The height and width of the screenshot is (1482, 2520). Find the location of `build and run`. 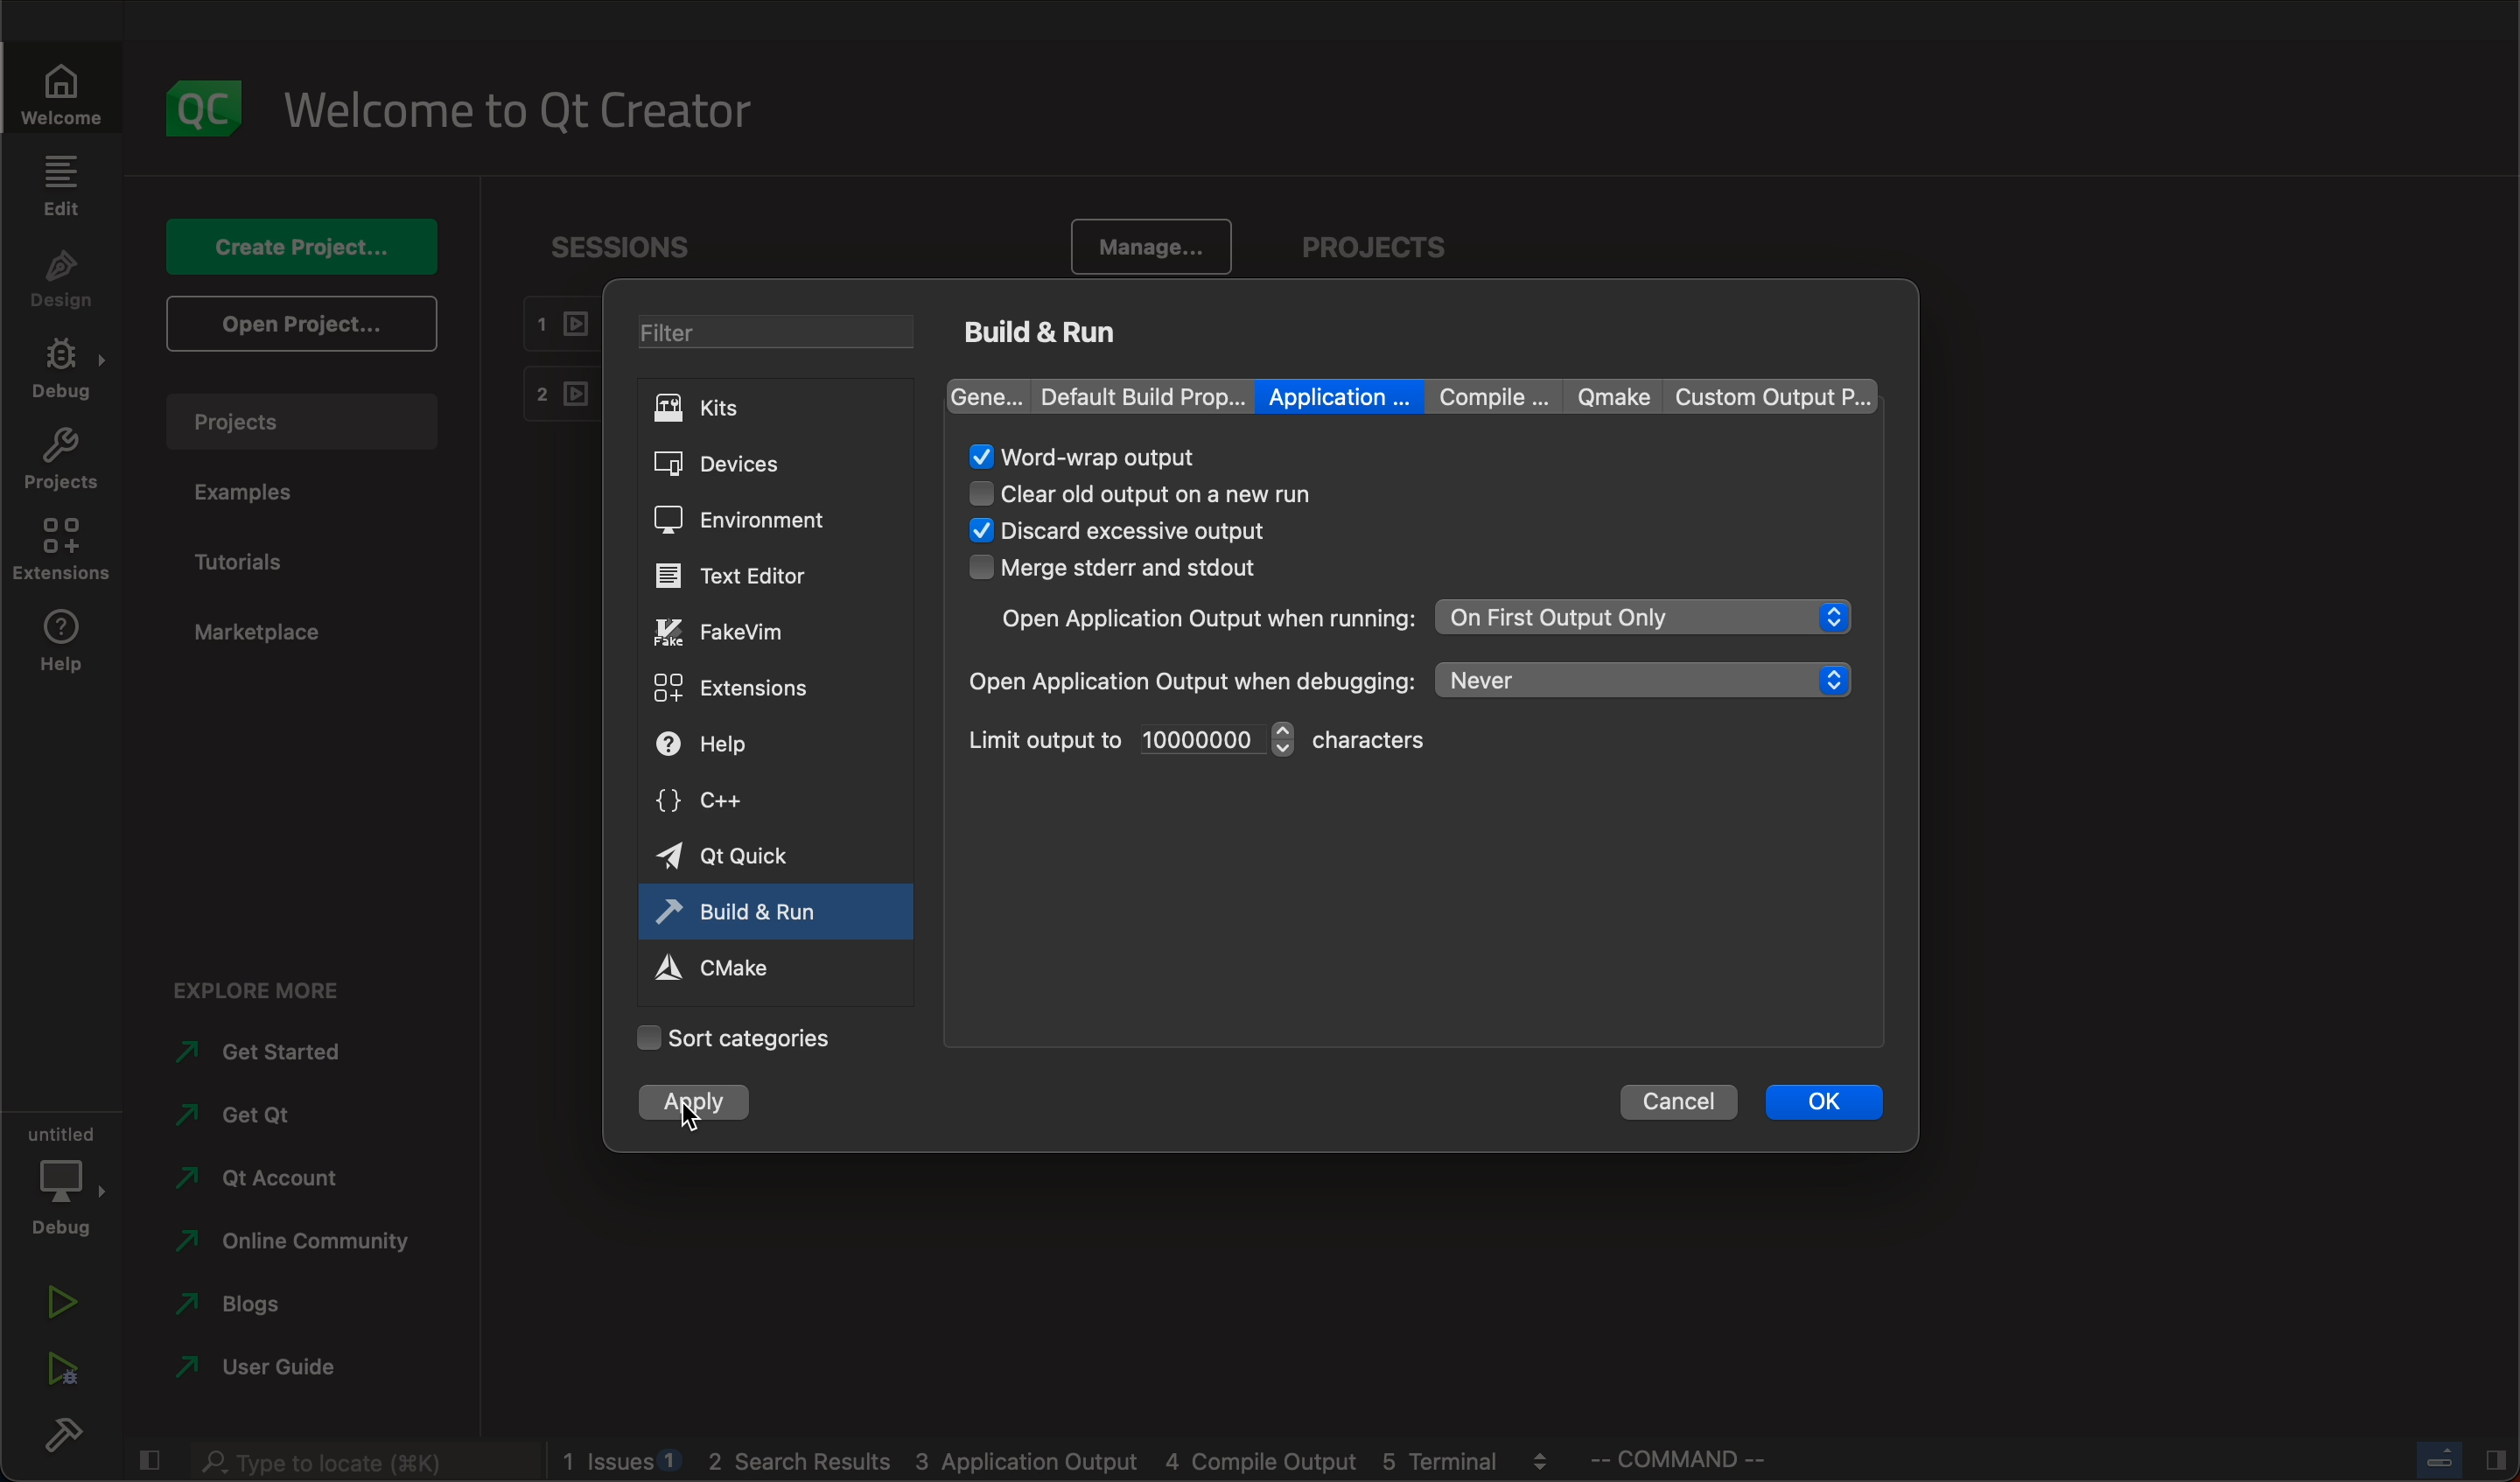

build and run is located at coordinates (744, 909).